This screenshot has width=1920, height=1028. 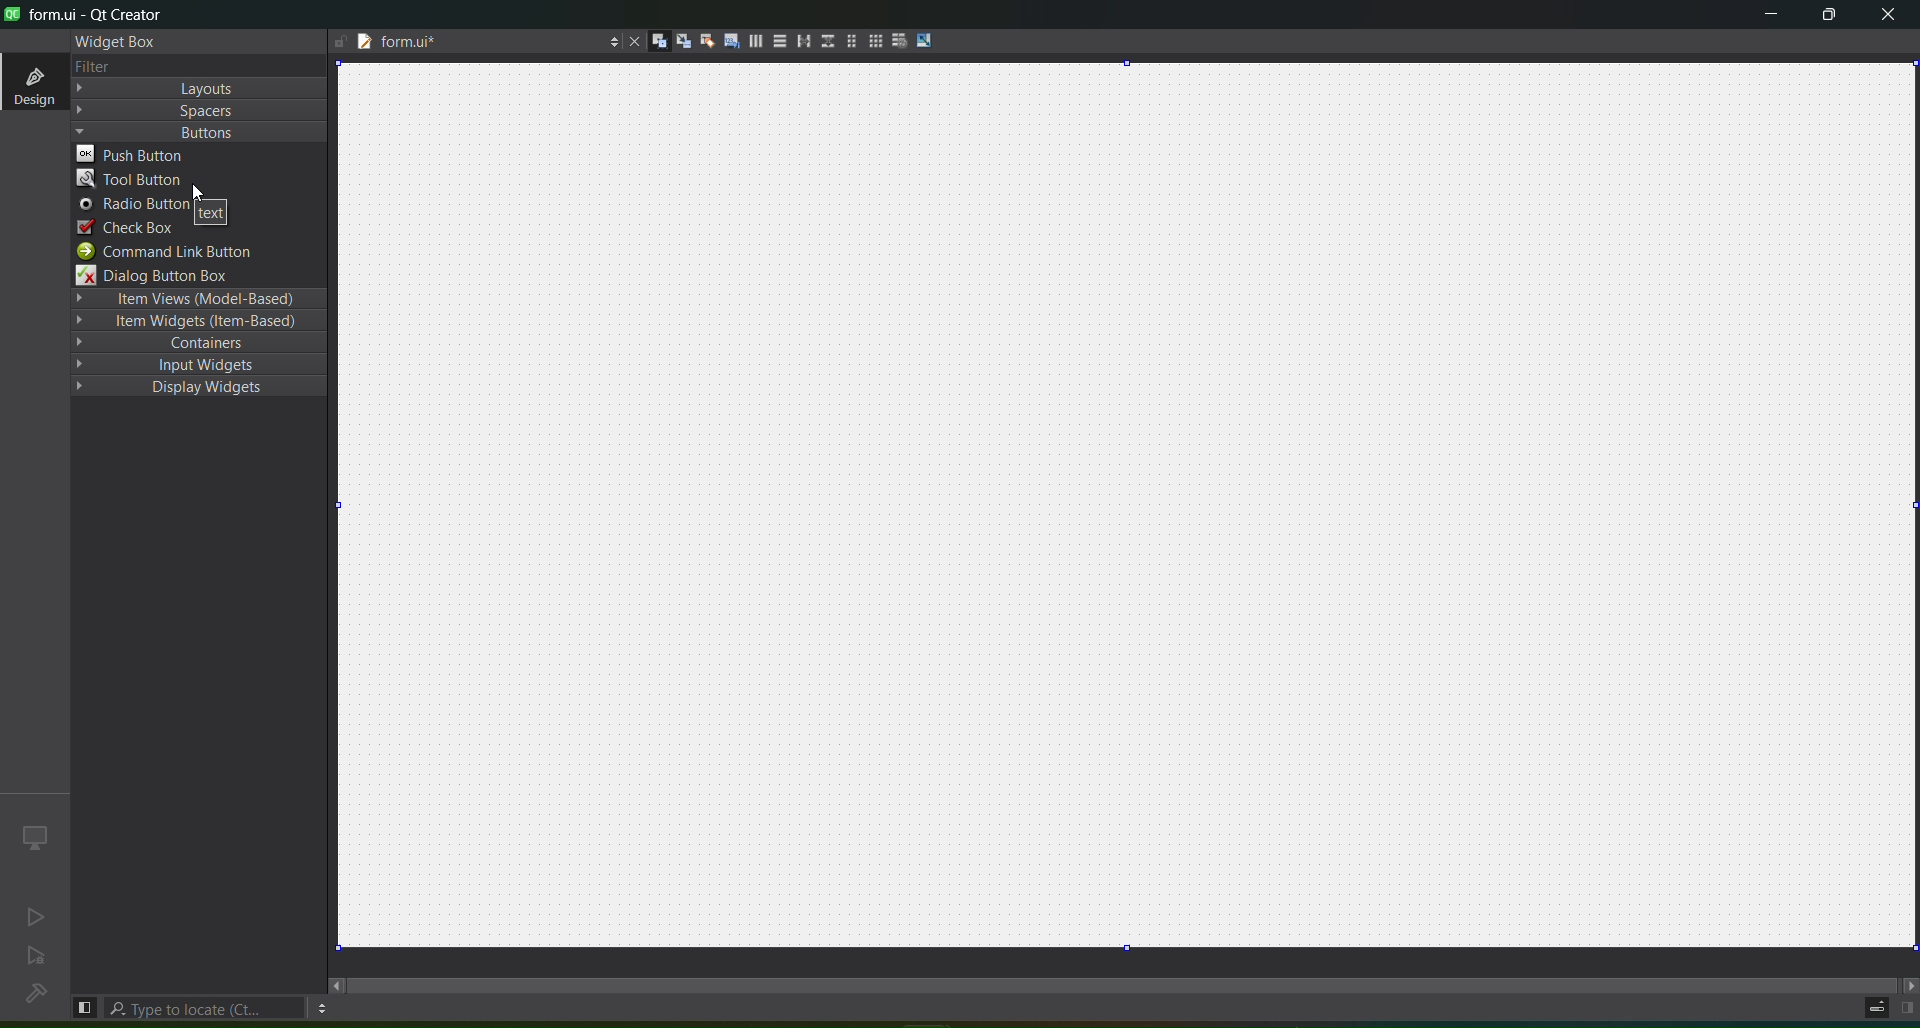 I want to click on move right, so click(x=1908, y=981).